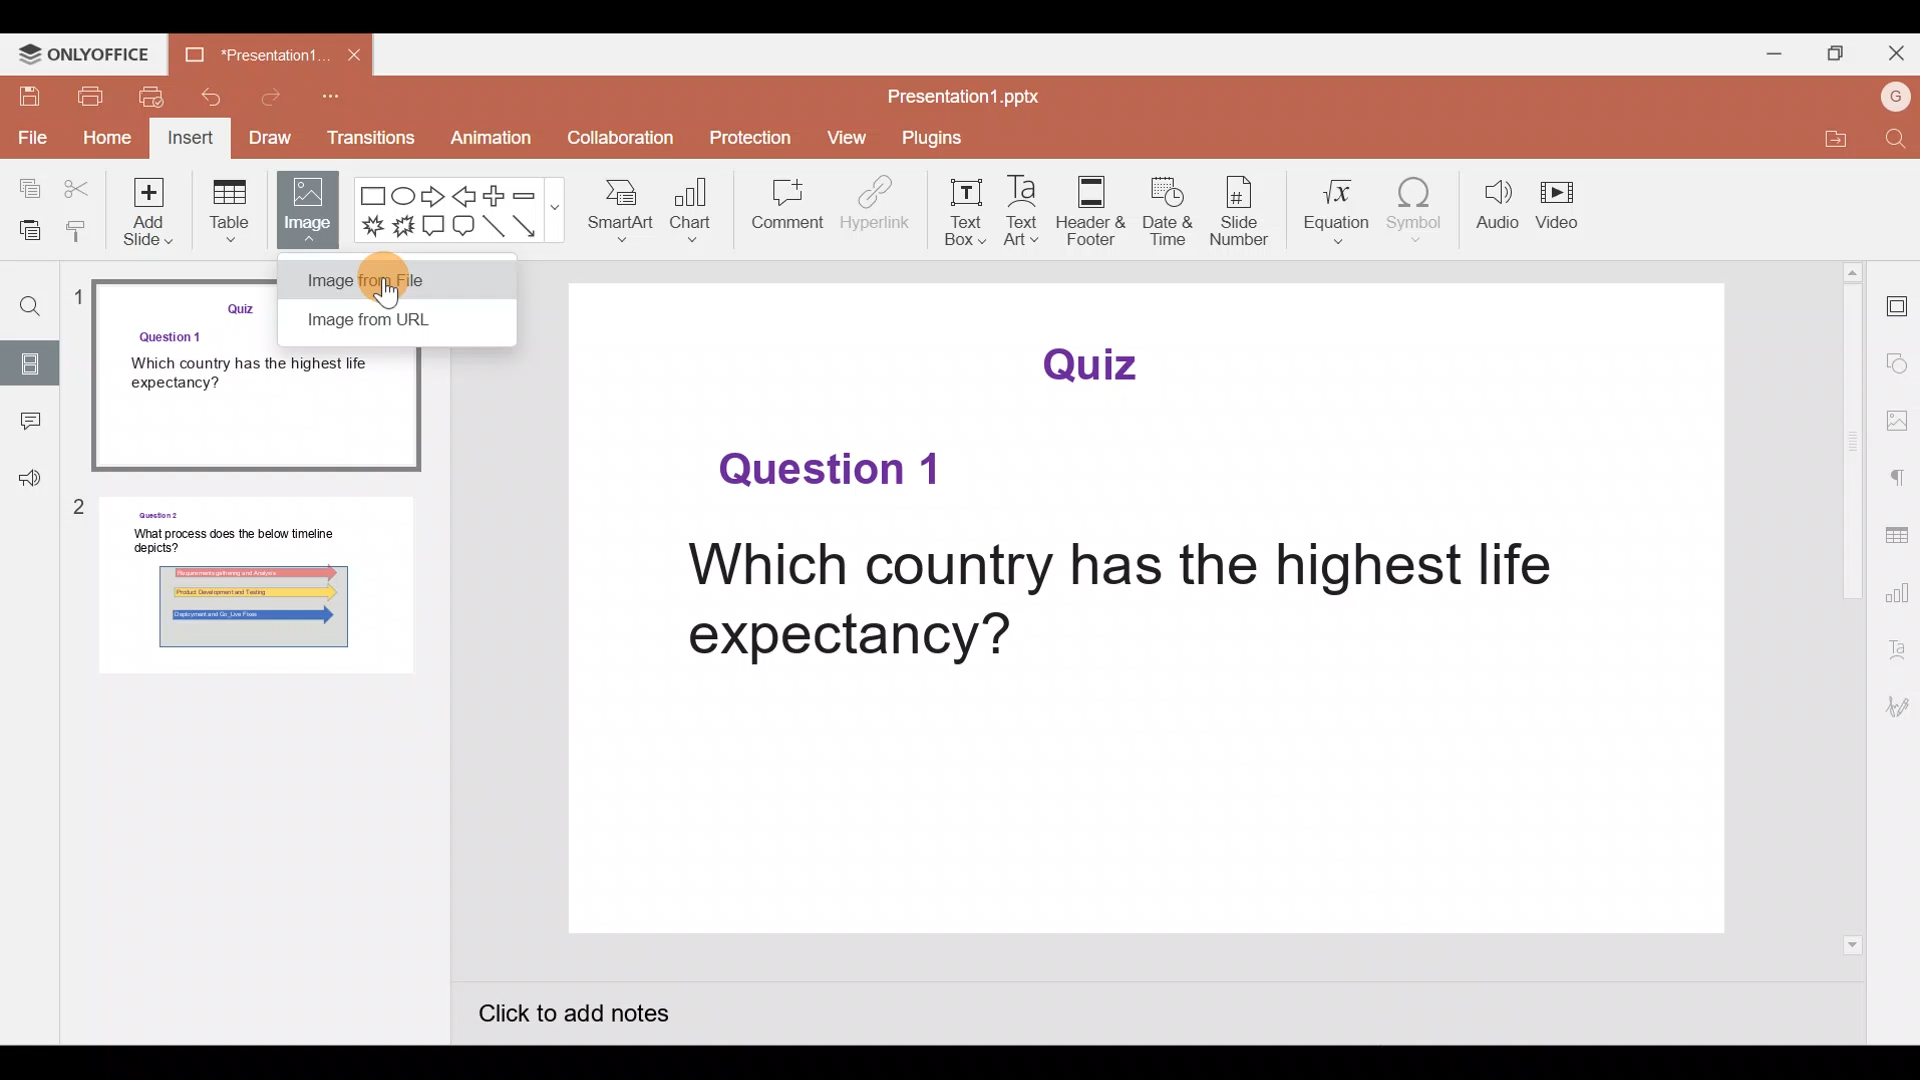 This screenshot has width=1920, height=1080. Describe the element at coordinates (25, 189) in the screenshot. I see `Copy` at that location.